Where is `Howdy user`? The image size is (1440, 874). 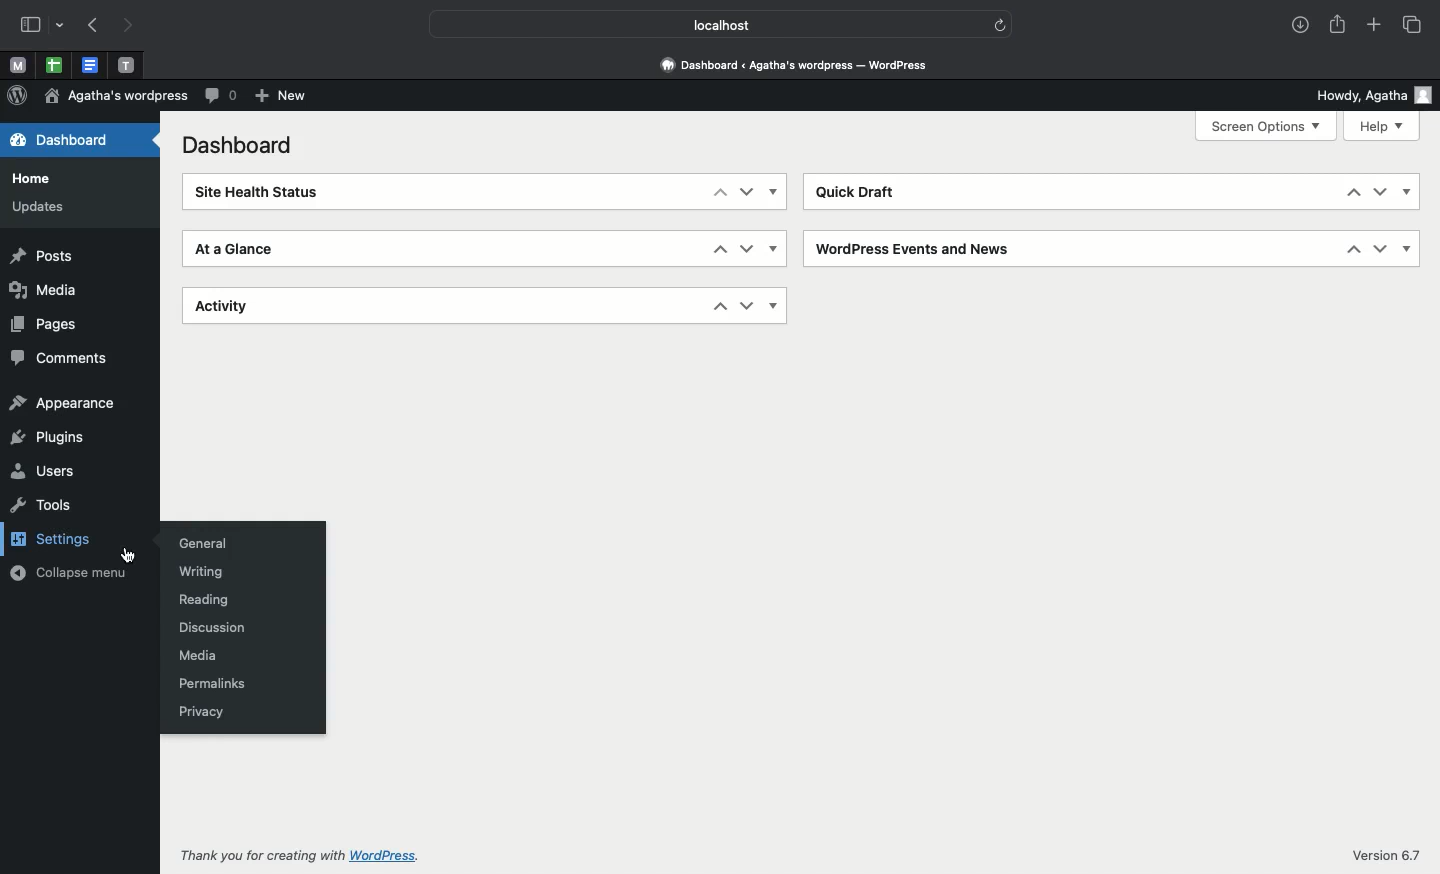
Howdy user is located at coordinates (1364, 94).